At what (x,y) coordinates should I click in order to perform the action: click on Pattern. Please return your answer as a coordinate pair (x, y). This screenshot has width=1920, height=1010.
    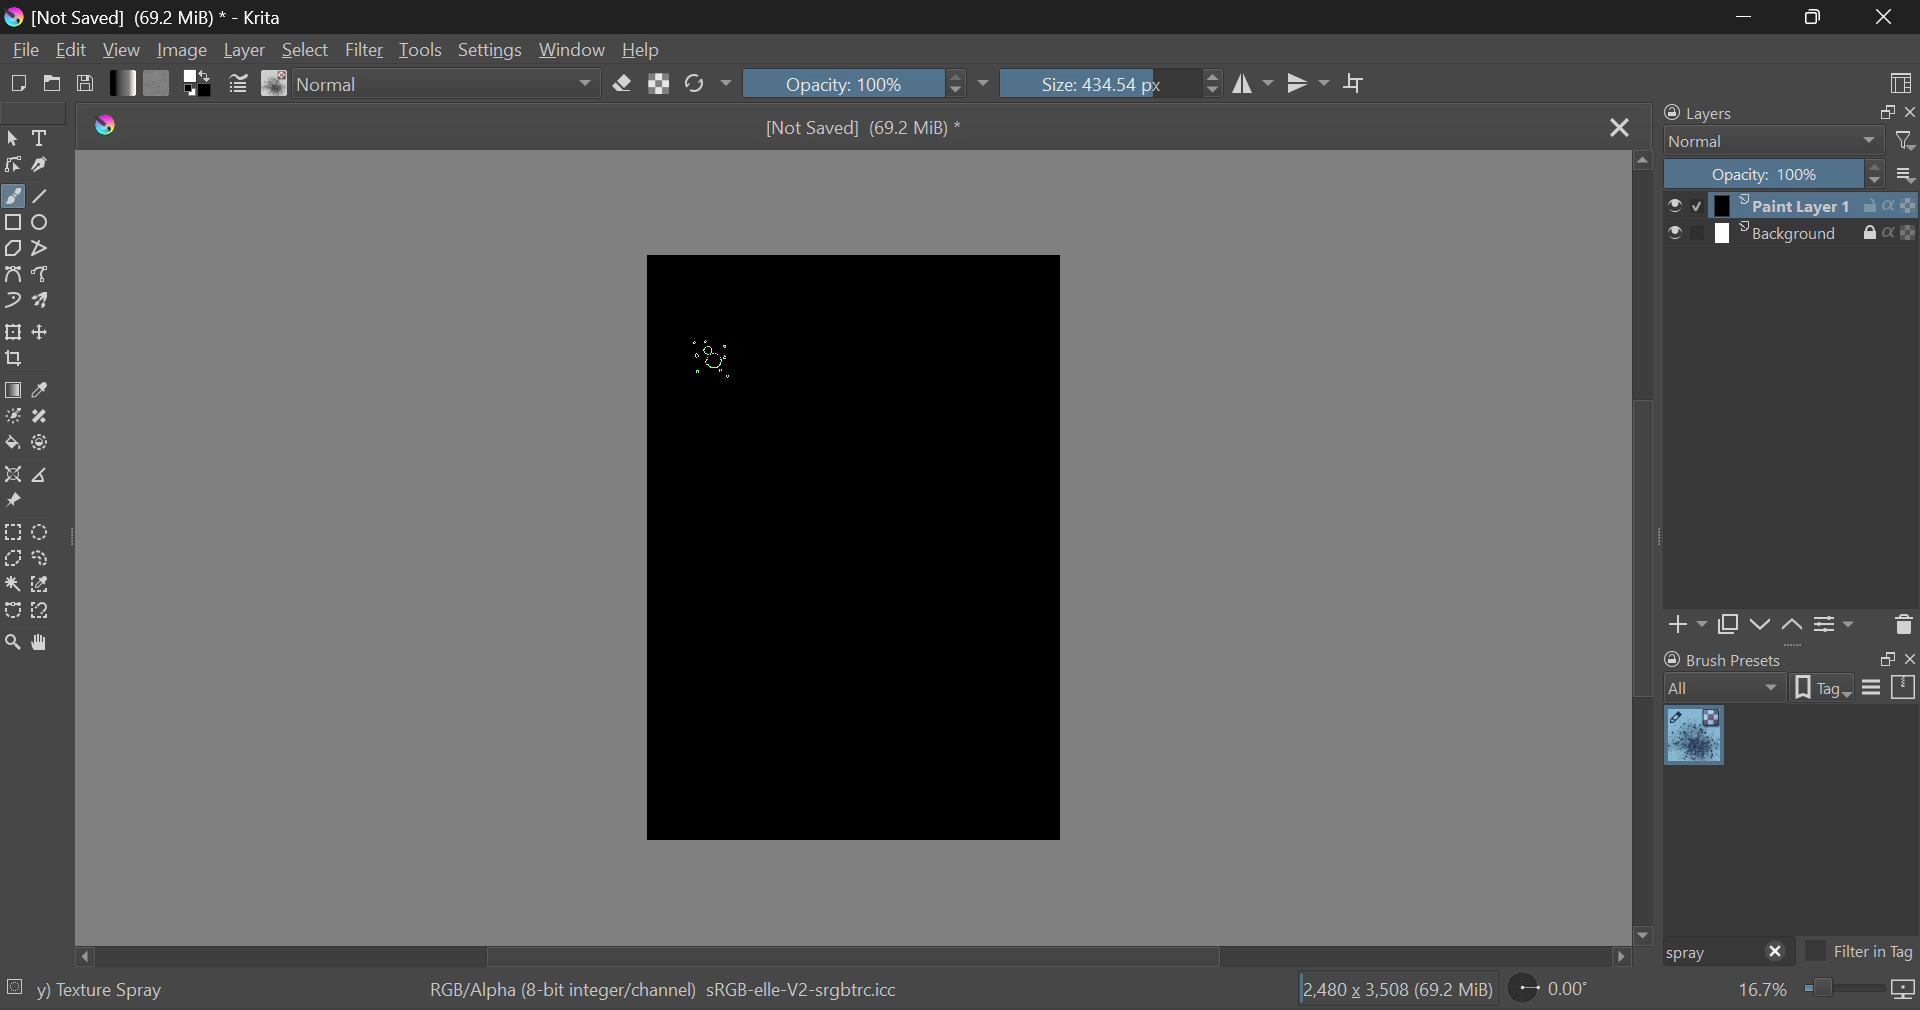
    Looking at the image, I should click on (158, 82).